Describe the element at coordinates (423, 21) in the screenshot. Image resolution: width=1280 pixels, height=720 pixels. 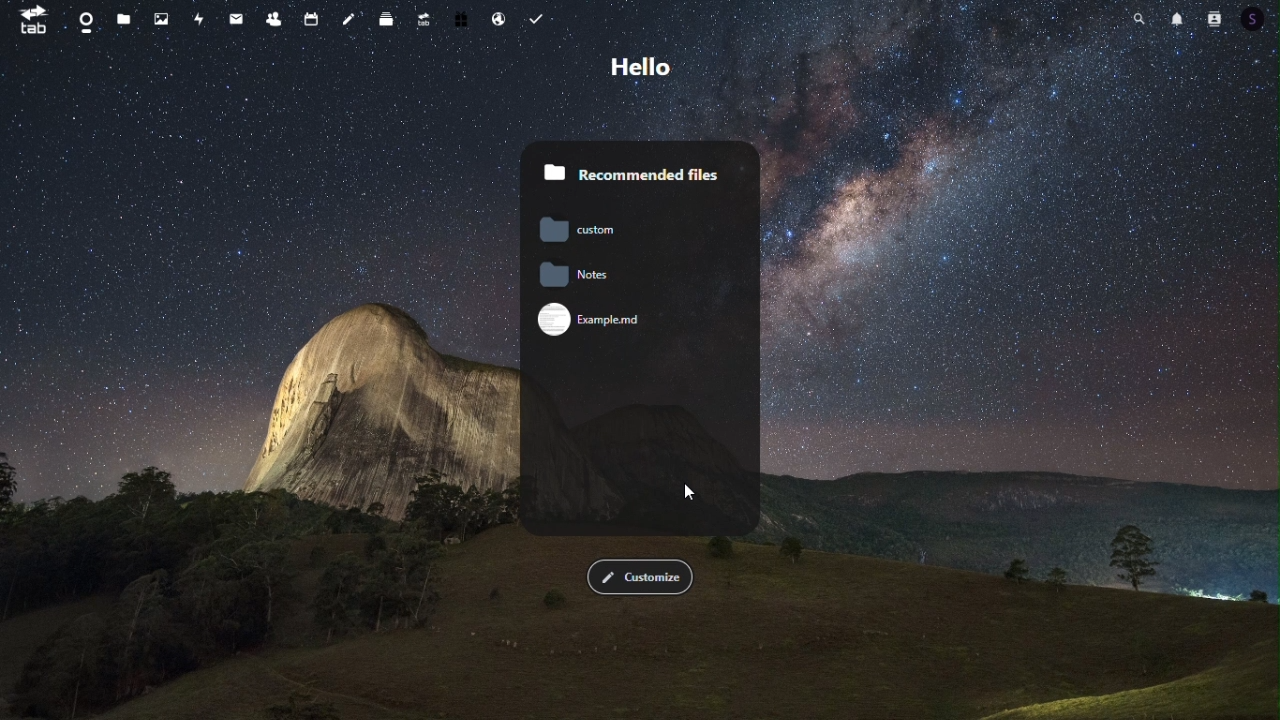
I see `upgrade` at that location.